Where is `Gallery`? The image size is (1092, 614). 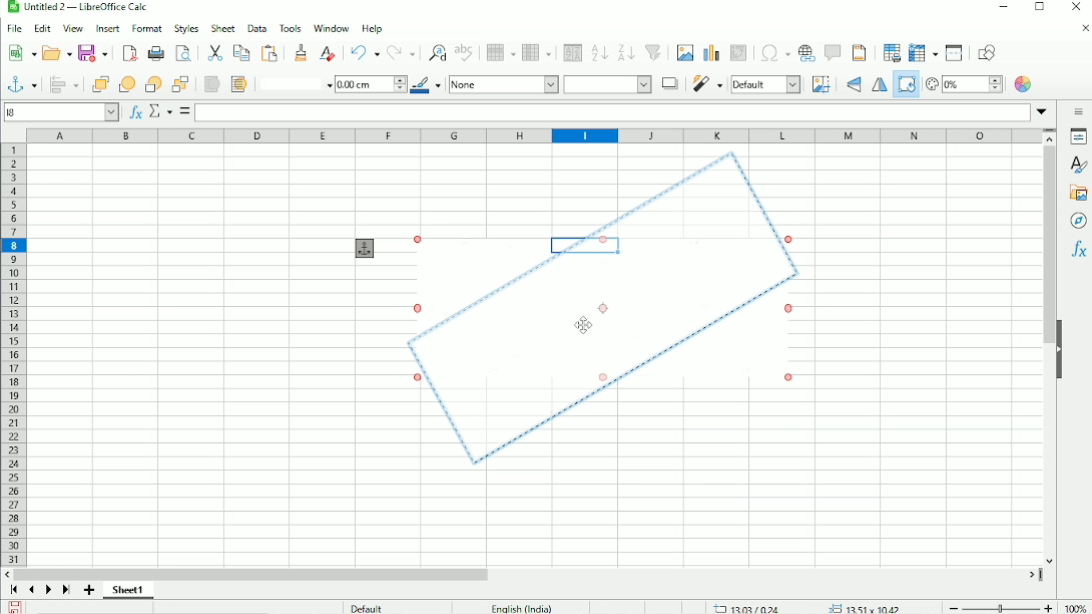
Gallery is located at coordinates (1077, 193).